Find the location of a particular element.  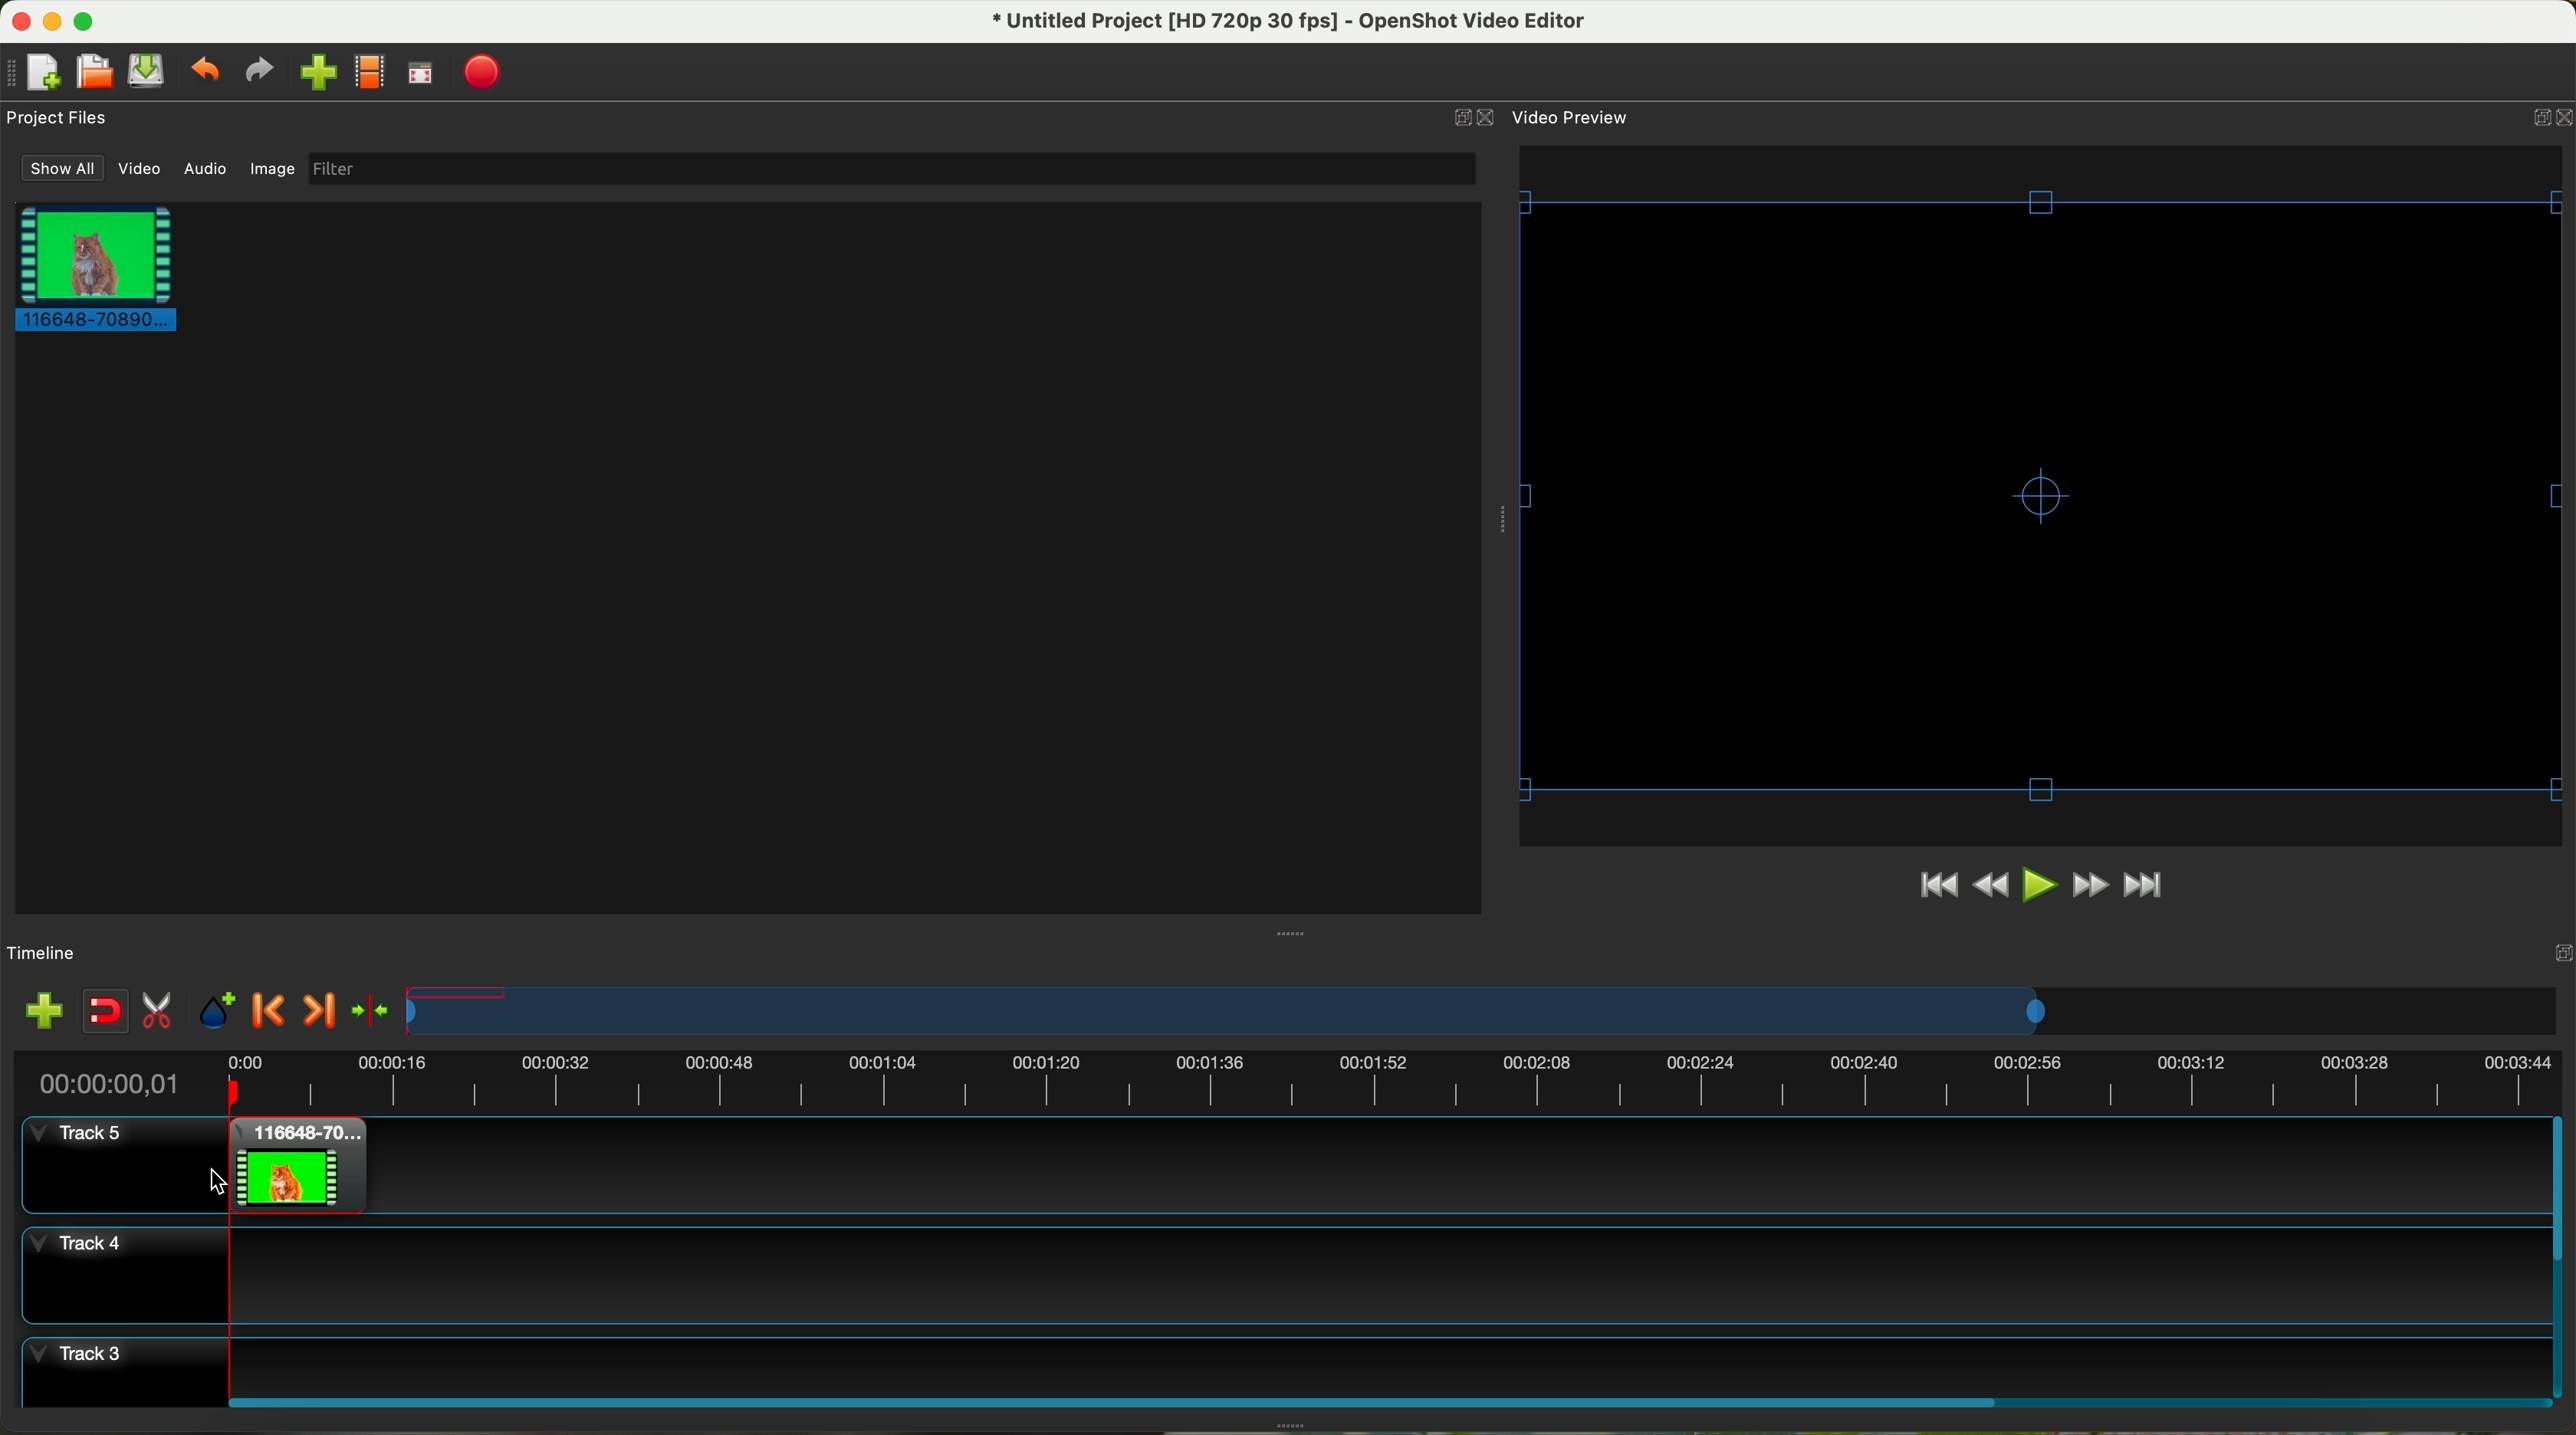

play is located at coordinates (2038, 884).